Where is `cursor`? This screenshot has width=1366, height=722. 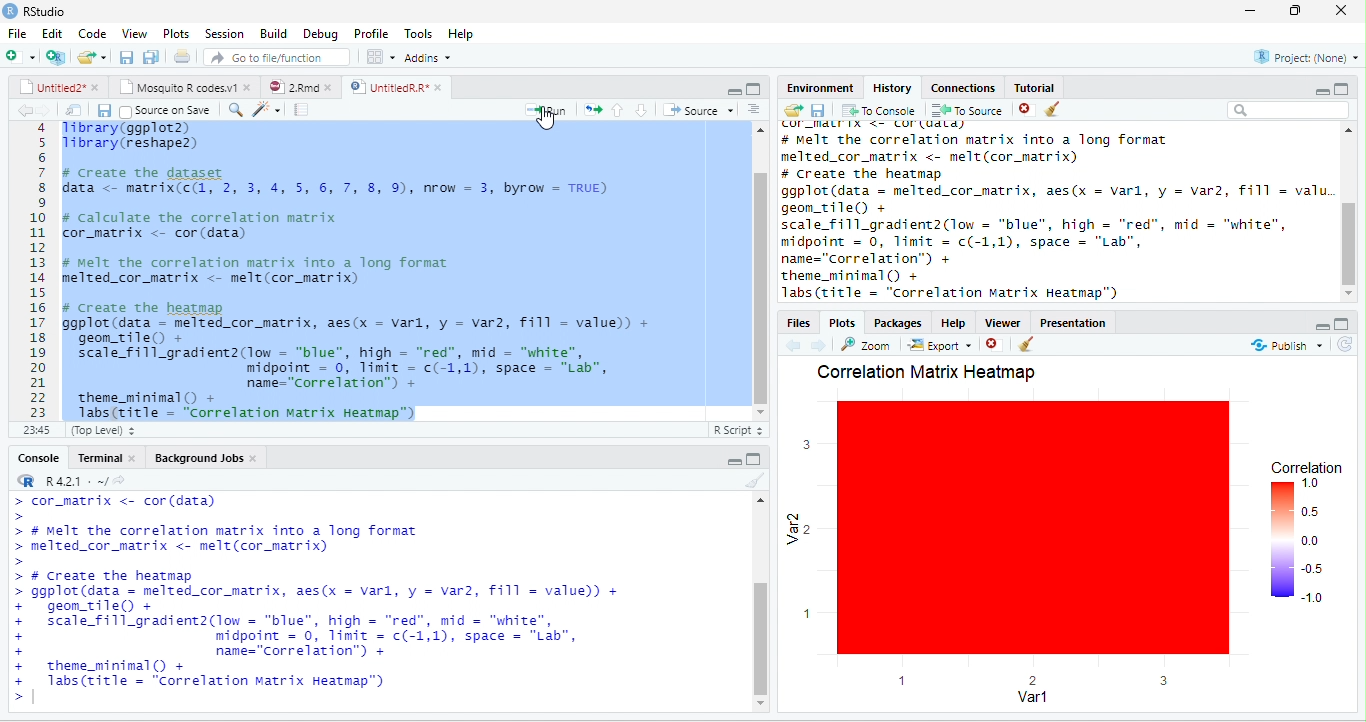
cursor is located at coordinates (551, 119).